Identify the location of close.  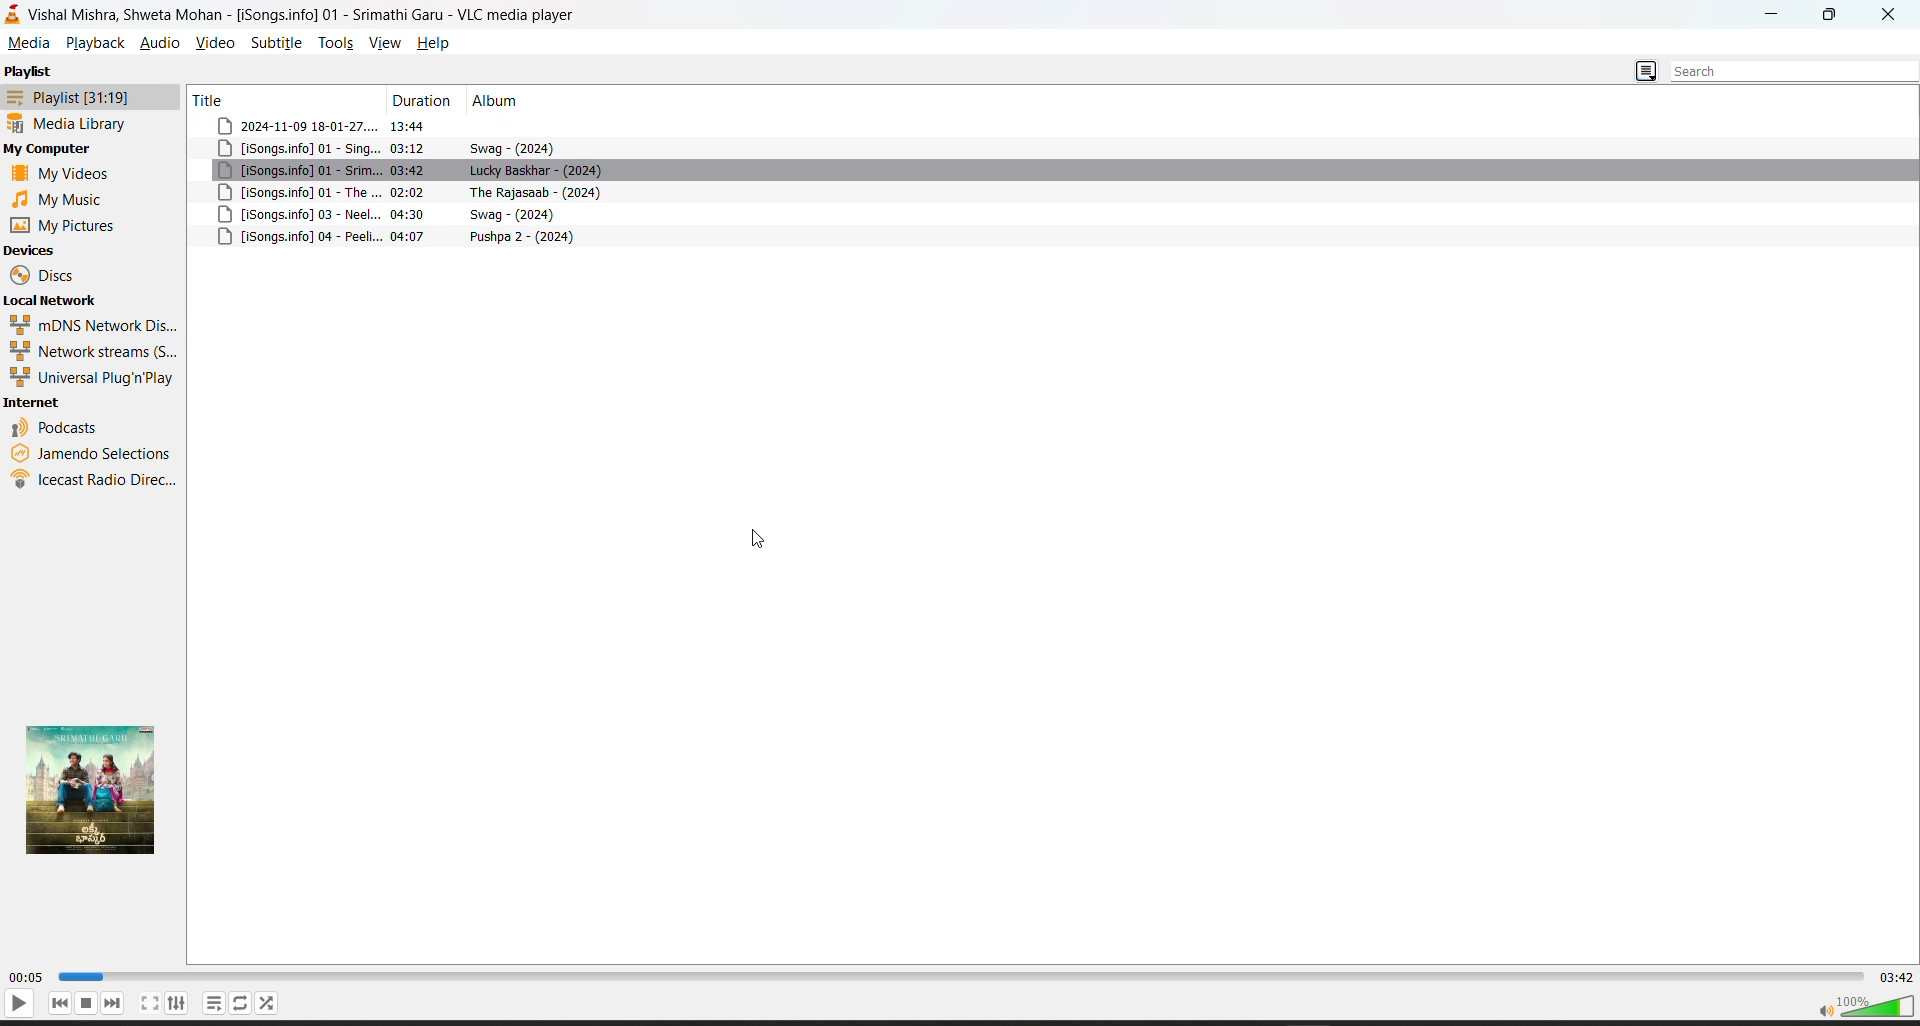
(1895, 14).